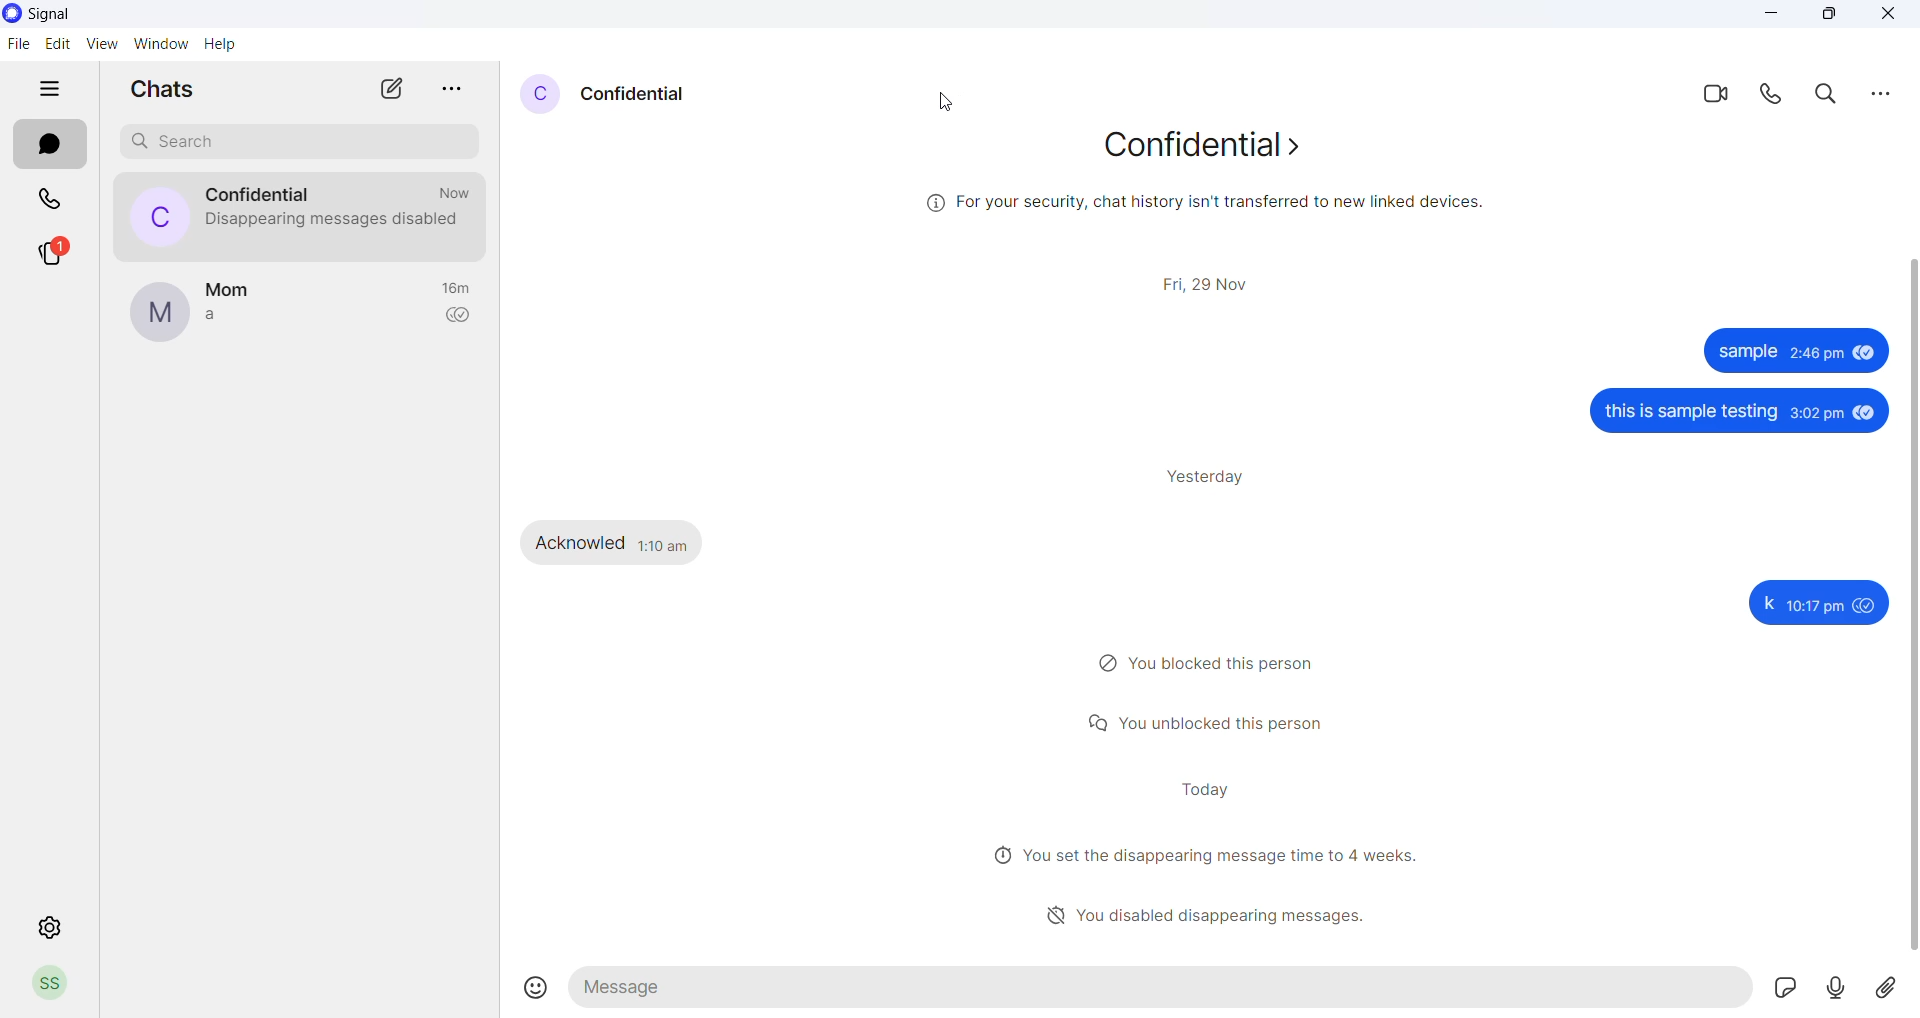 The width and height of the screenshot is (1920, 1018). Describe the element at coordinates (1203, 723) in the screenshot. I see `` at that location.